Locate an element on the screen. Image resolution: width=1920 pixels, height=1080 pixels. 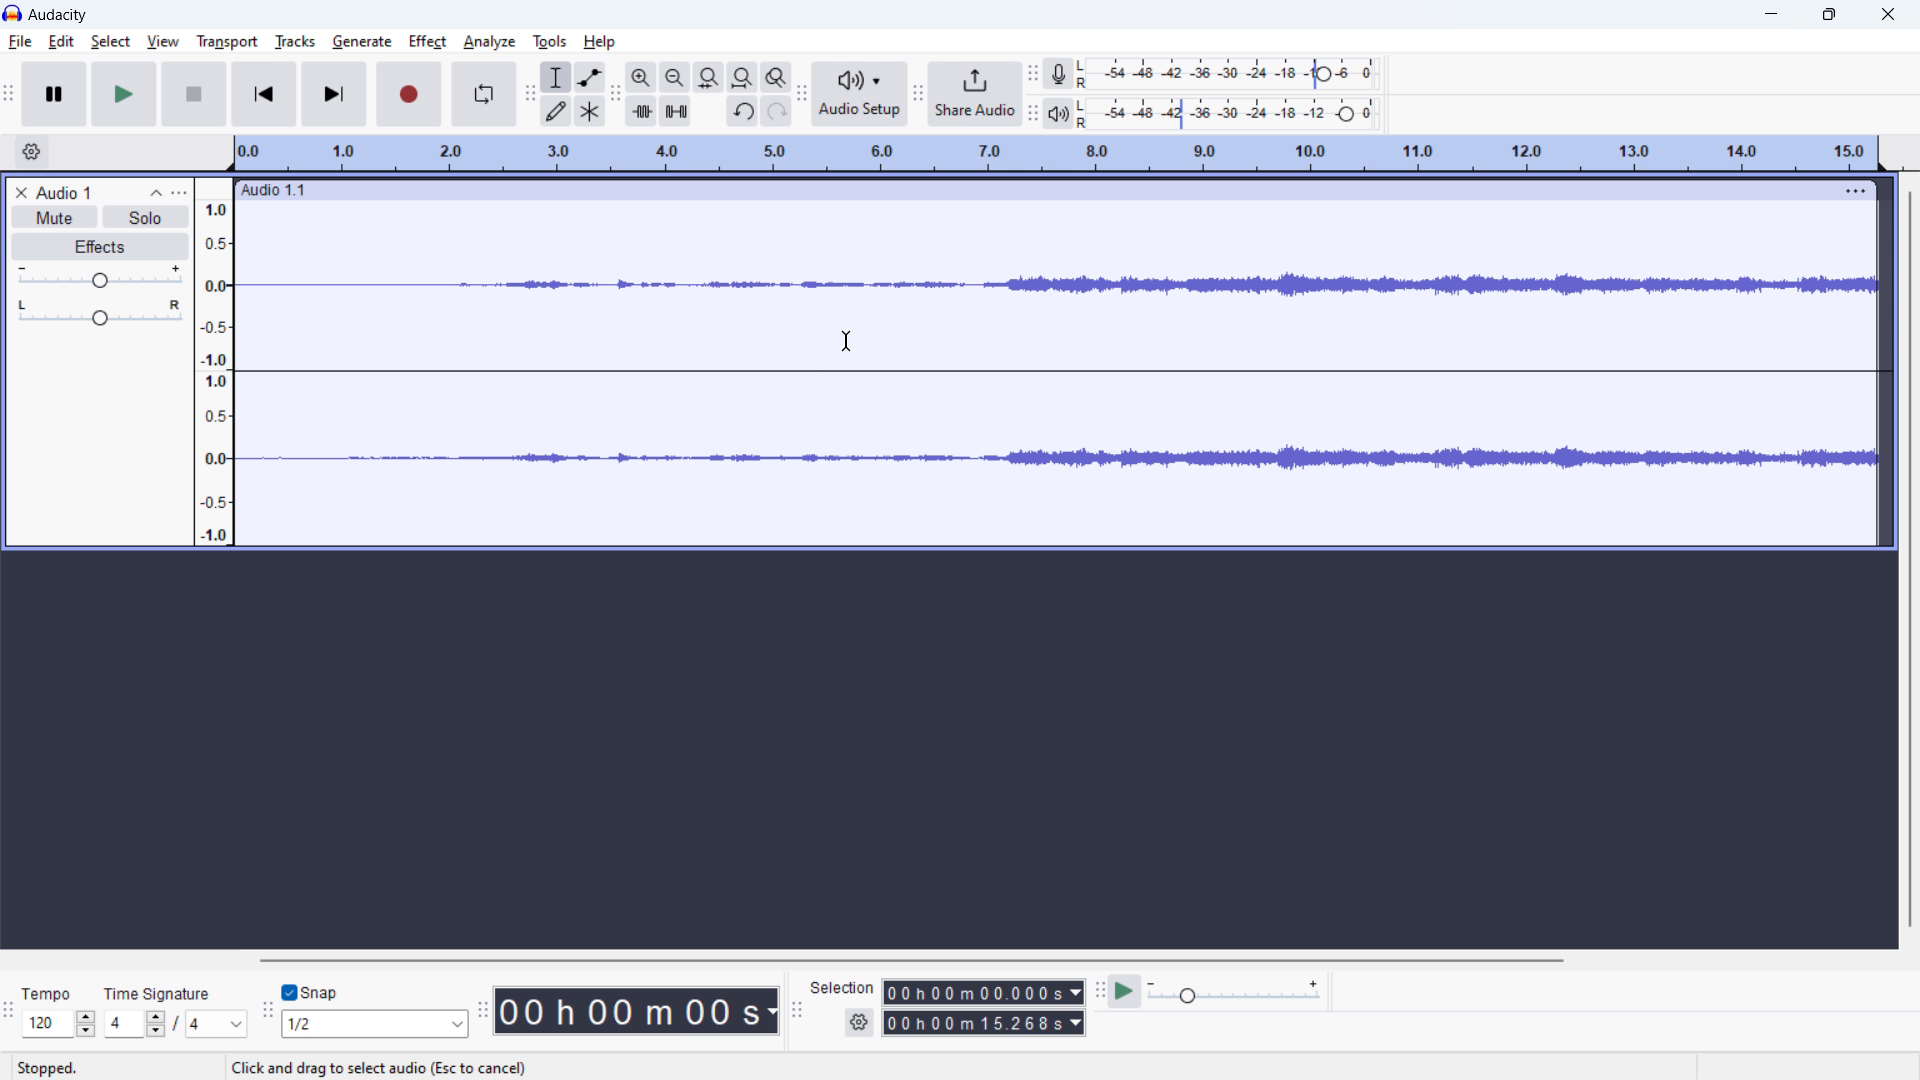
waveform is located at coordinates (1060, 285).